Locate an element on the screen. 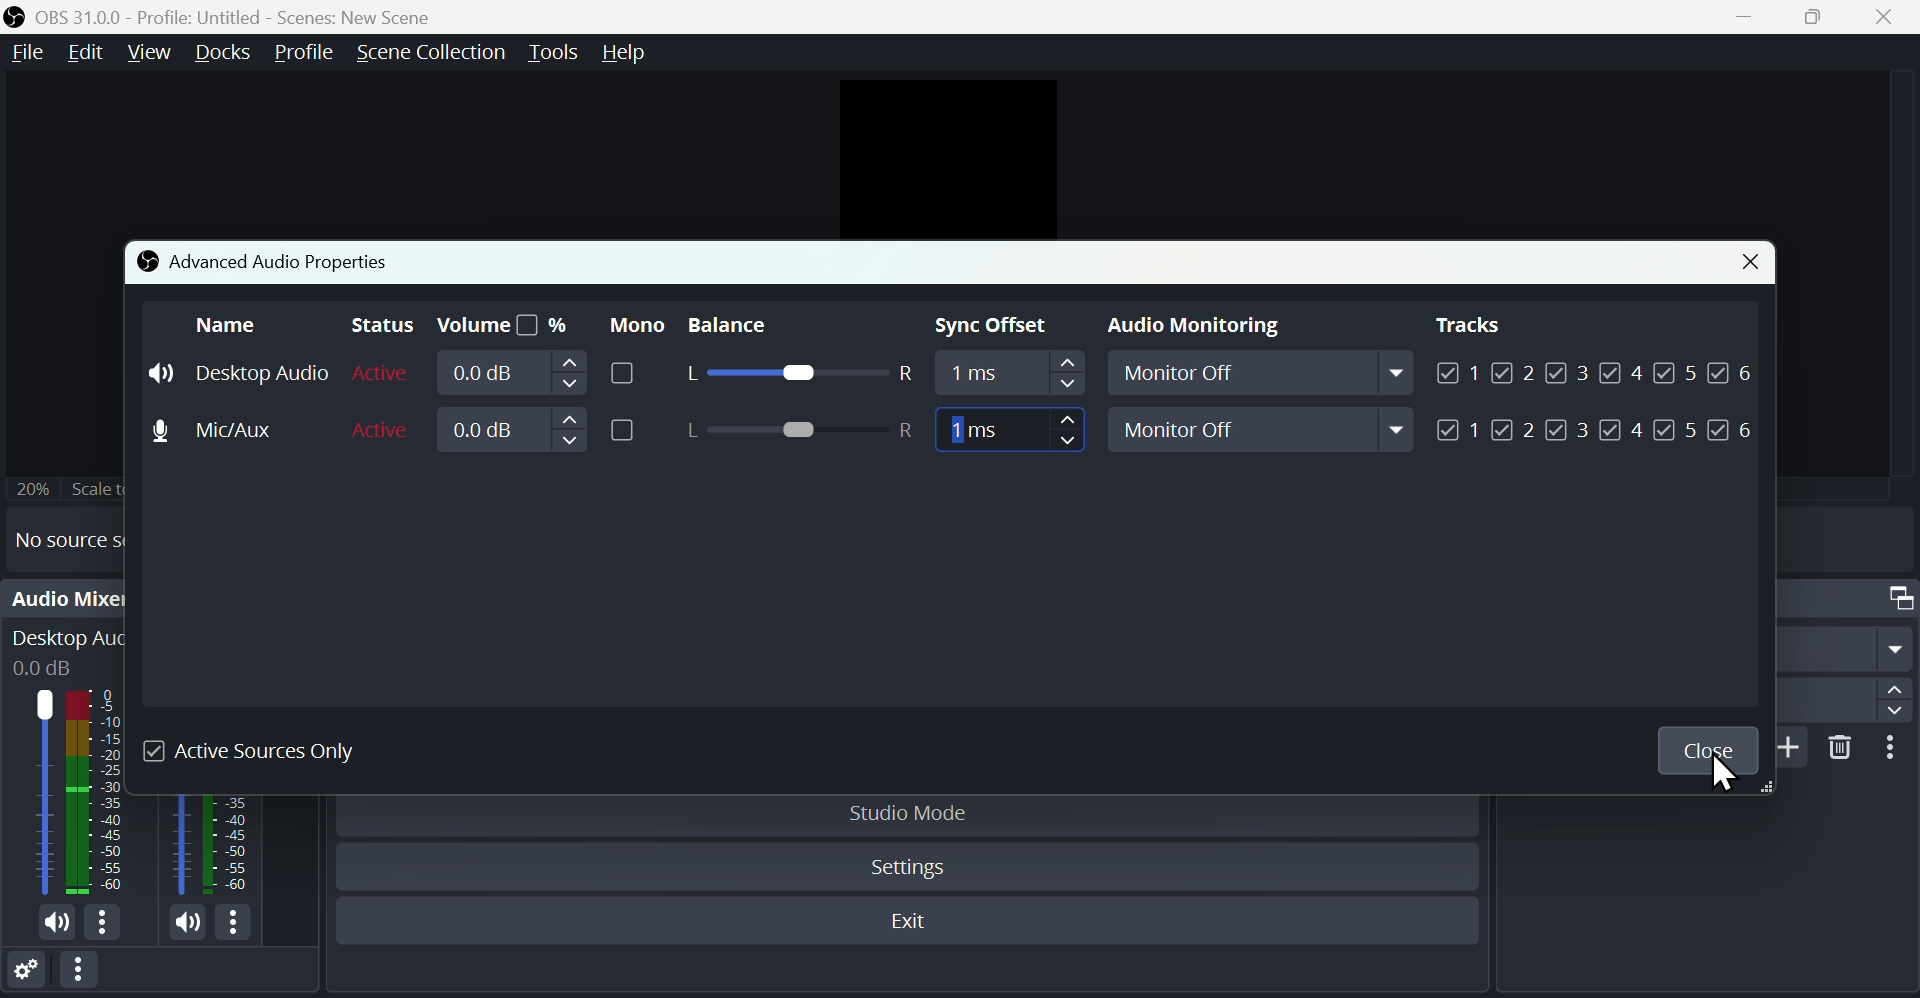 Image resolution: width=1920 pixels, height=998 pixels. (un)check Track 3 is located at coordinates (1568, 371).